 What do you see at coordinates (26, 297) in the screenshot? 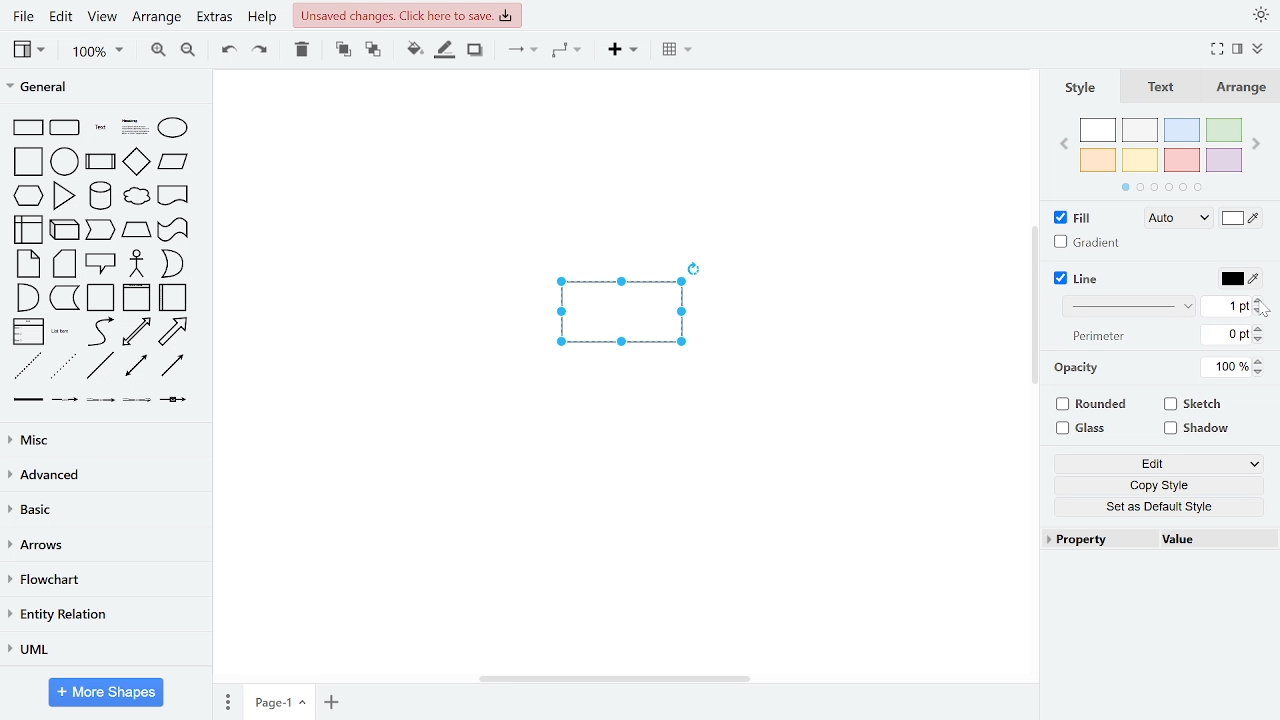
I see `general shapes` at bounding box center [26, 297].